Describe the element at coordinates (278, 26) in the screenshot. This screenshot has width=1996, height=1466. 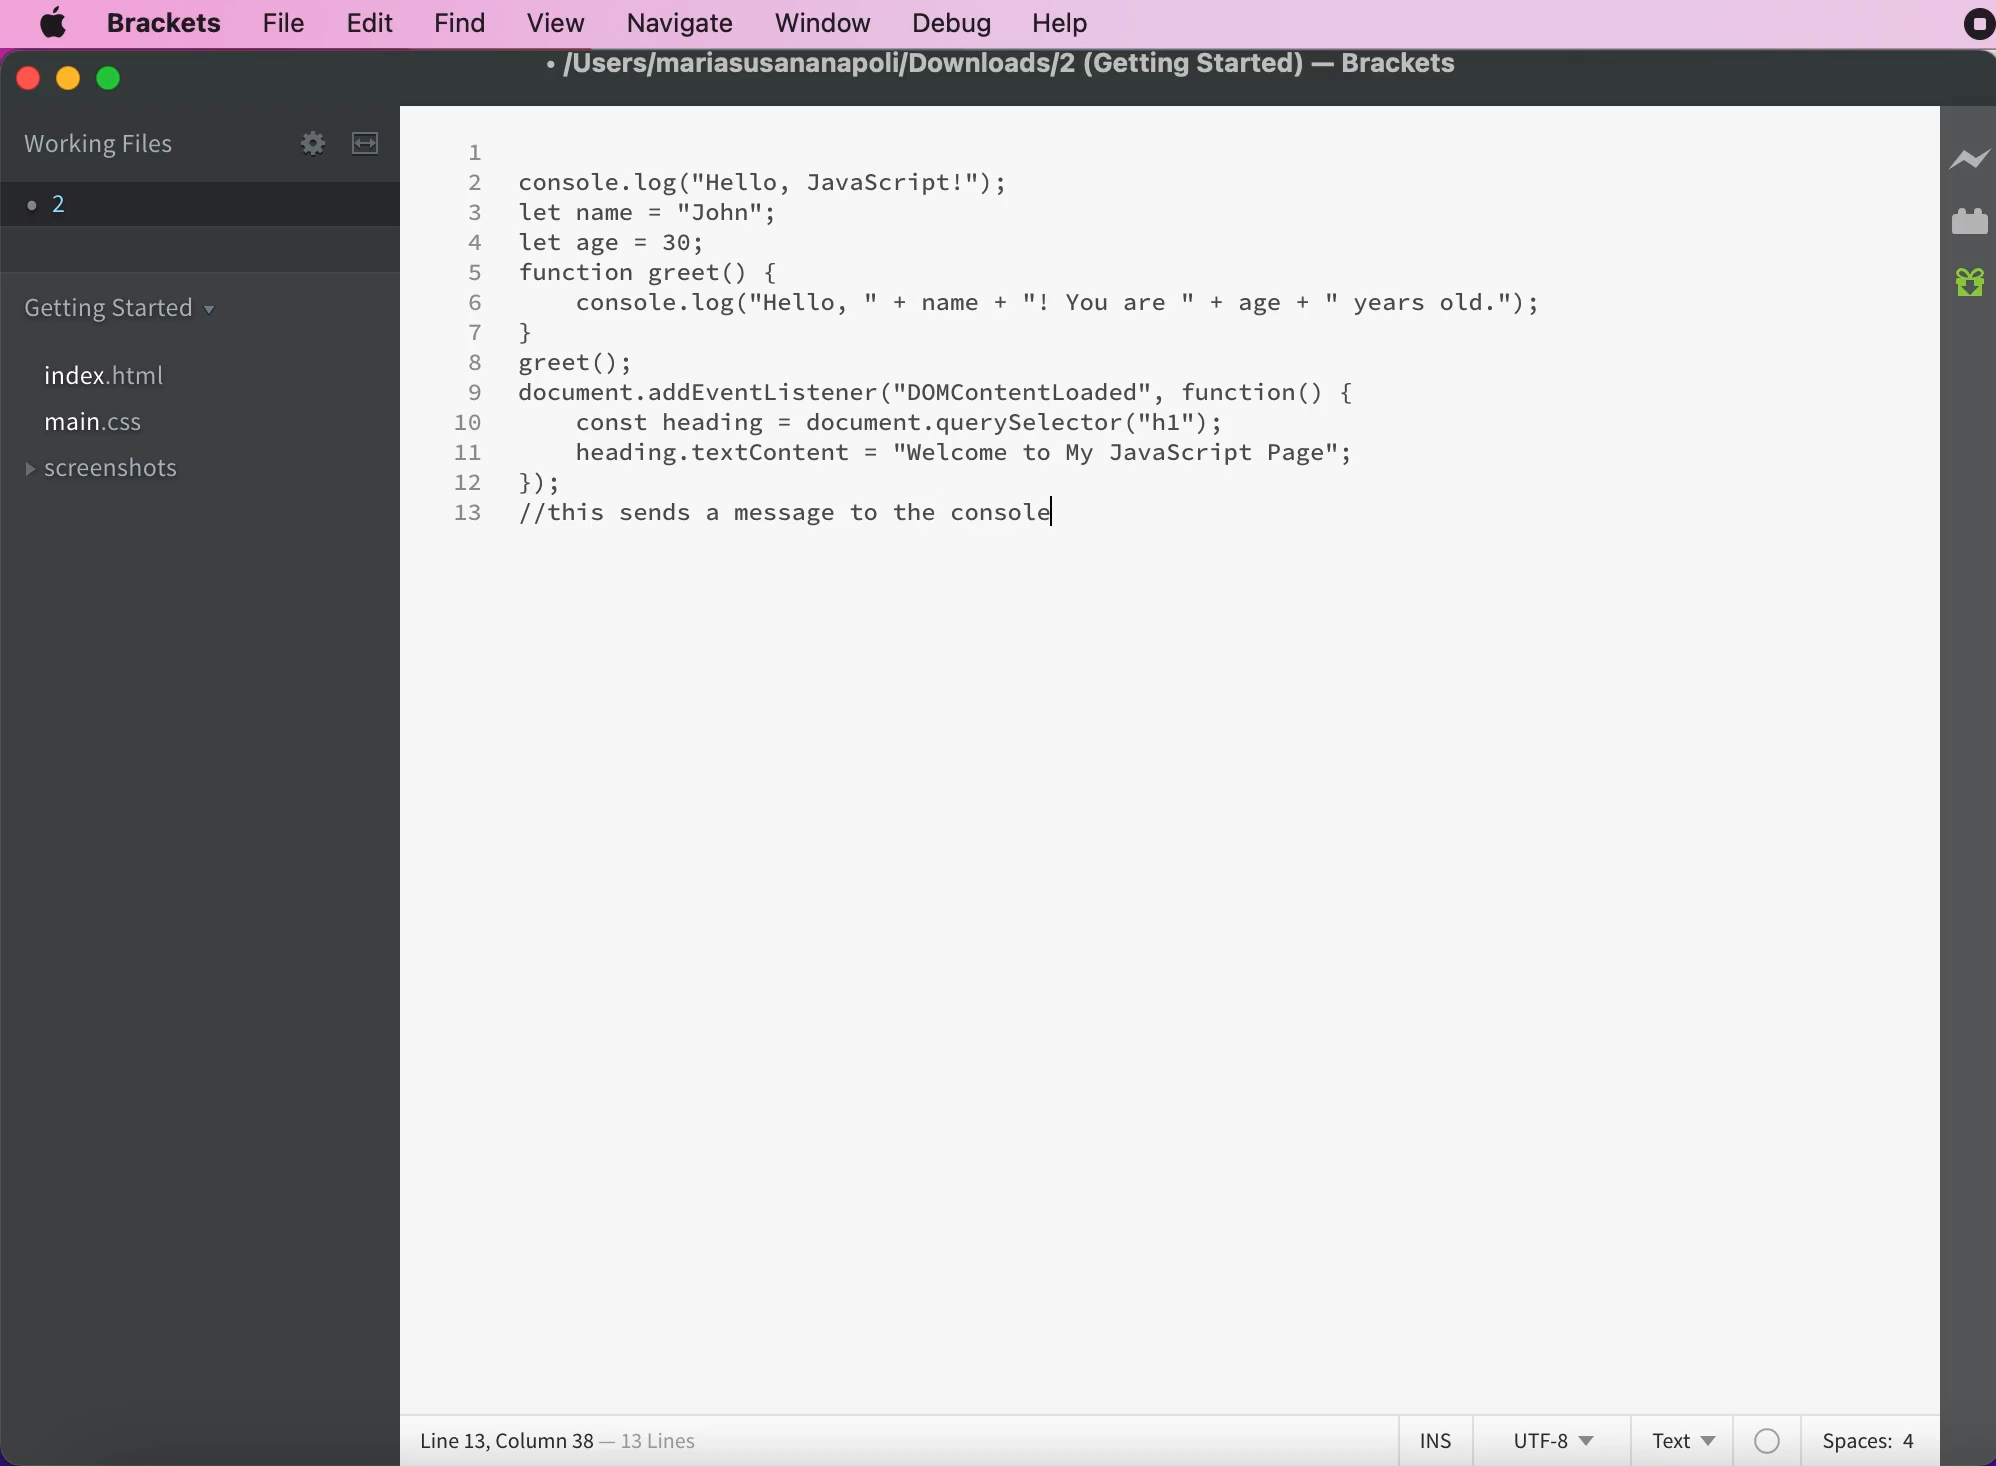
I see `file` at that location.